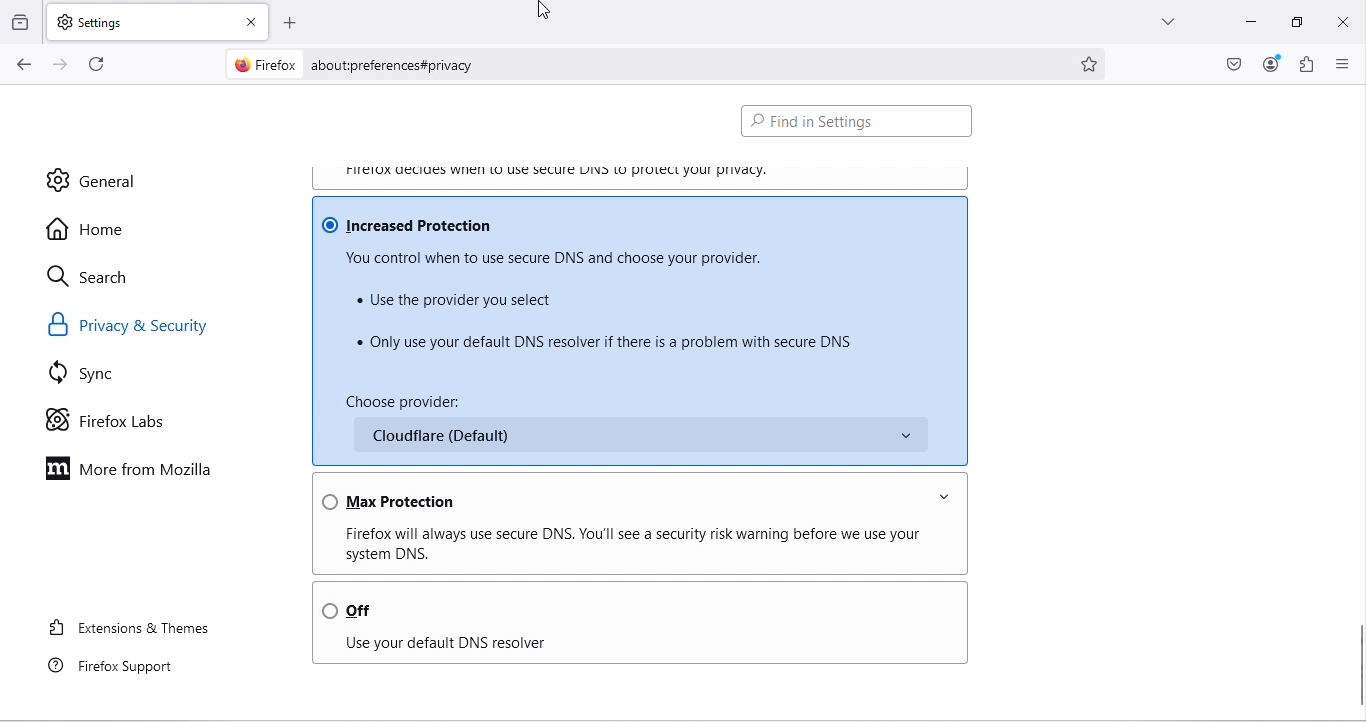 The height and width of the screenshot is (722, 1366). What do you see at coordinates (1245, 25) in the screenshot?
I see `Input ` at bounding box center [1245, 25].